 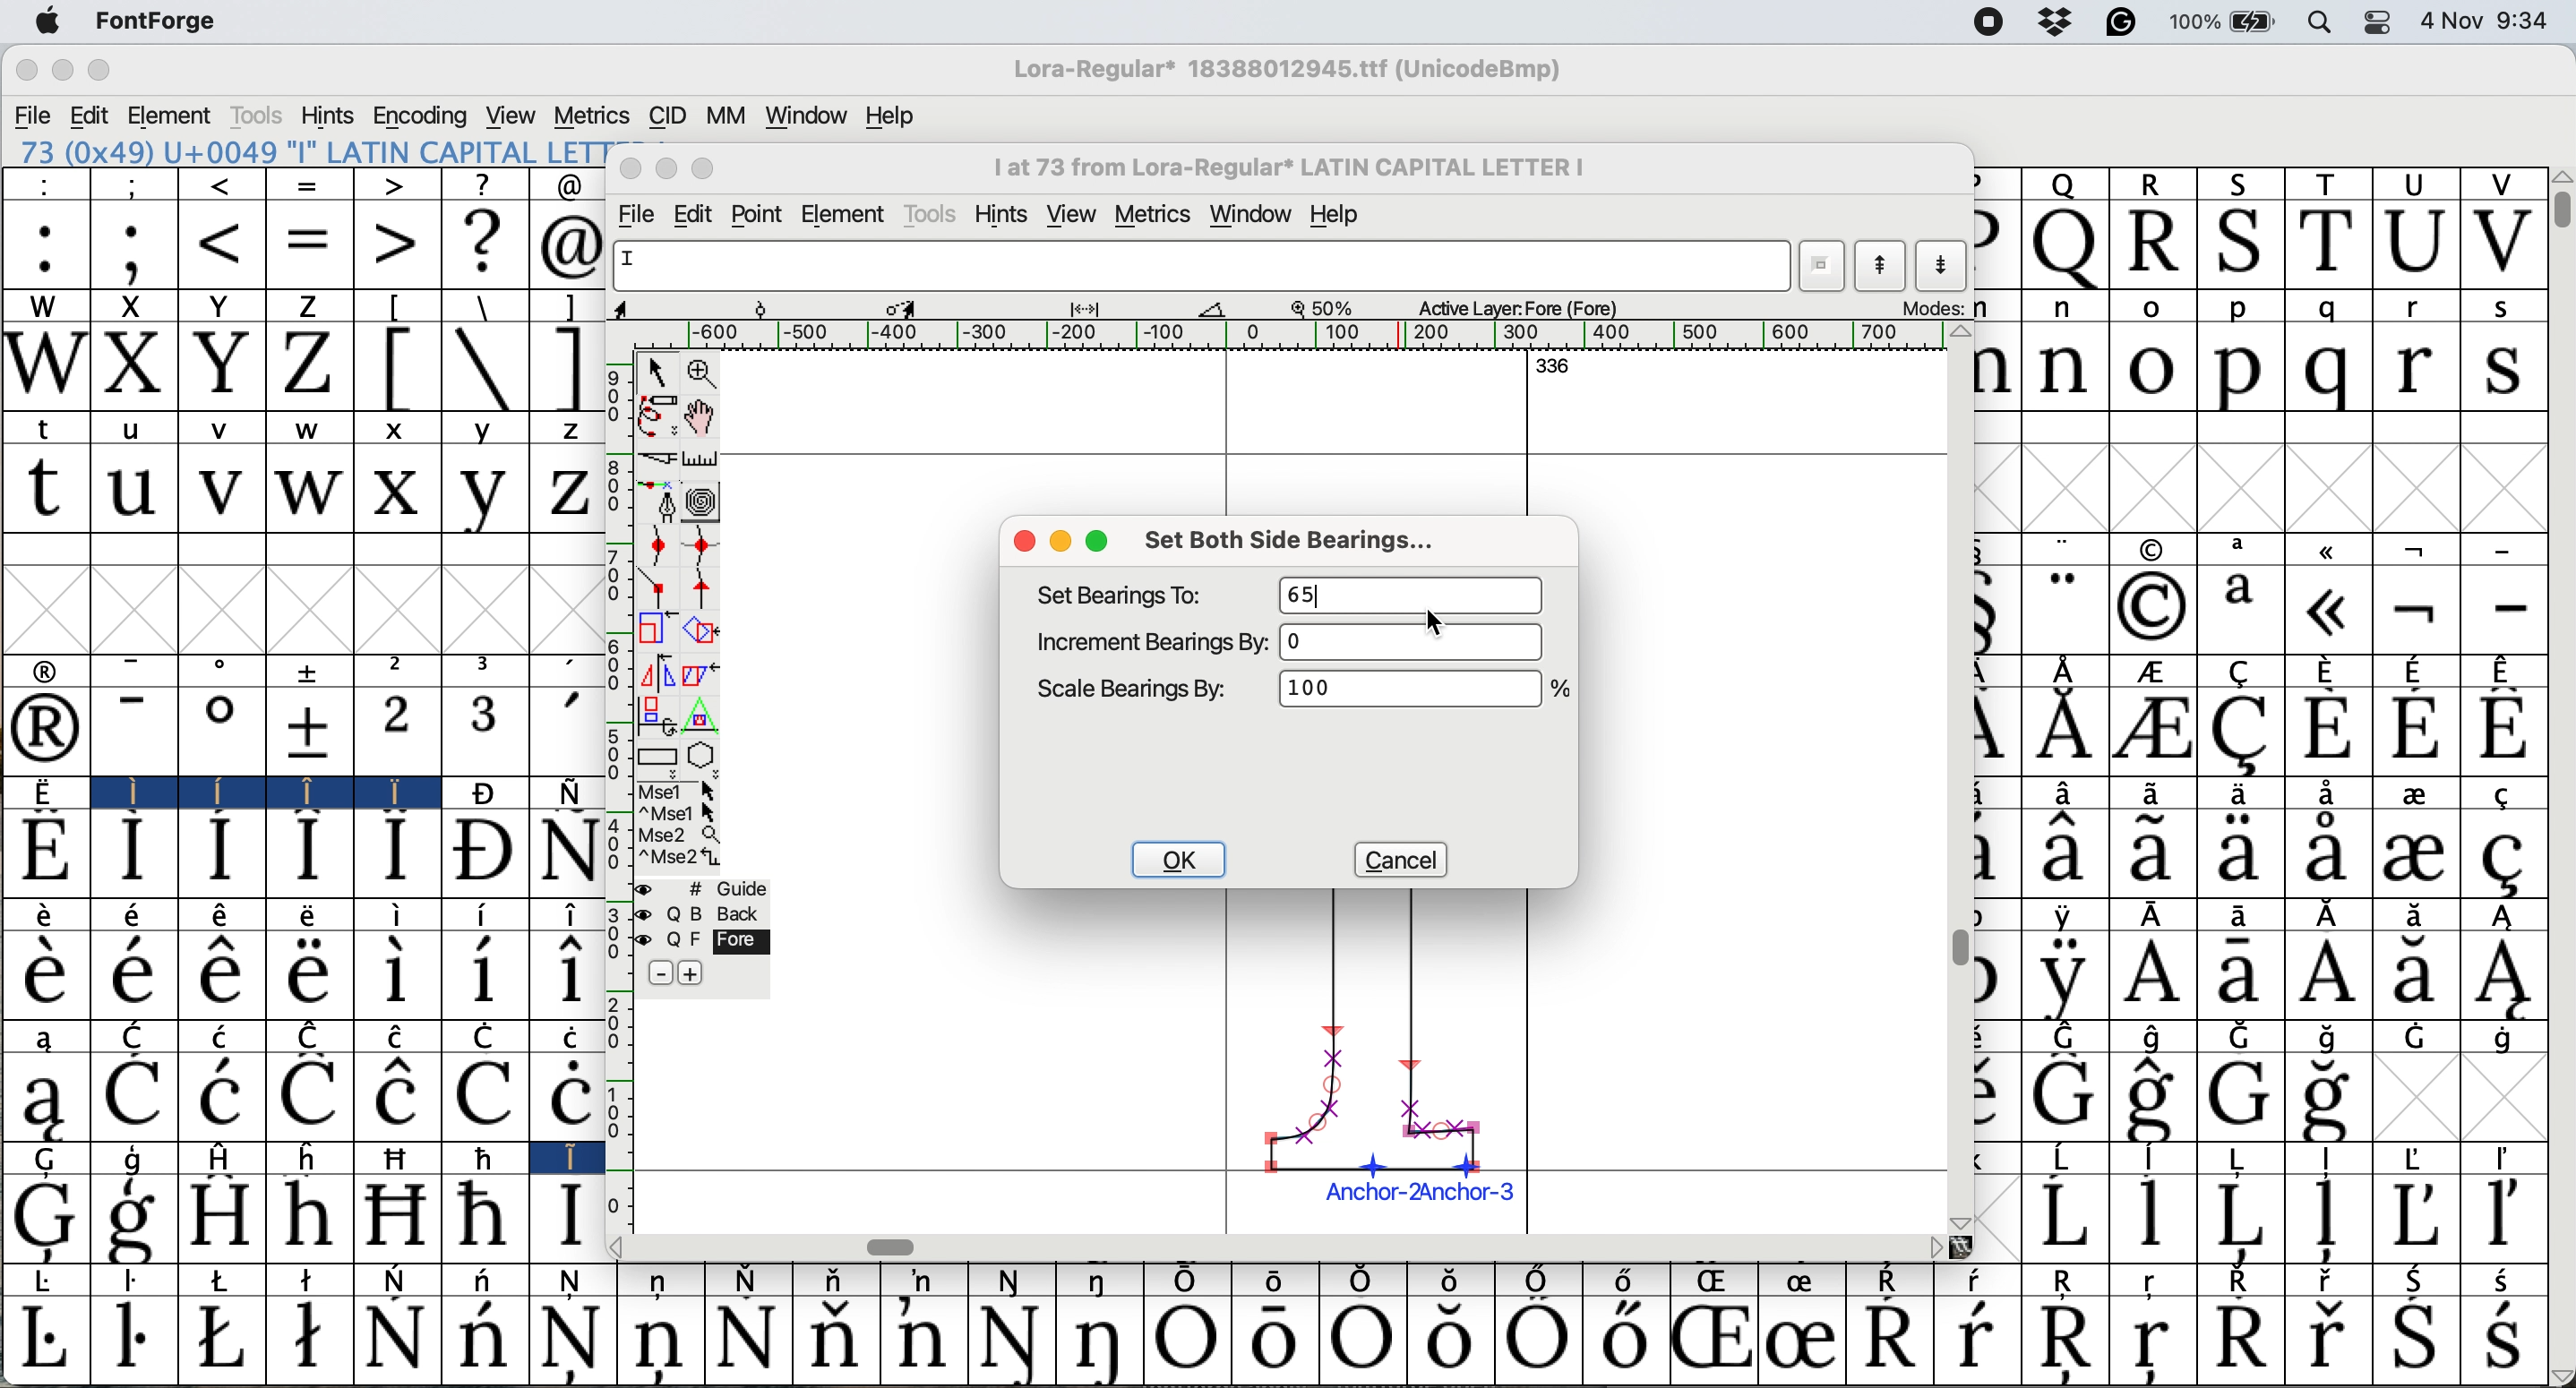 What do you see at coordinates (2417, 183) in the screenshot?
I see `U` at bounding box center [2417, 183].